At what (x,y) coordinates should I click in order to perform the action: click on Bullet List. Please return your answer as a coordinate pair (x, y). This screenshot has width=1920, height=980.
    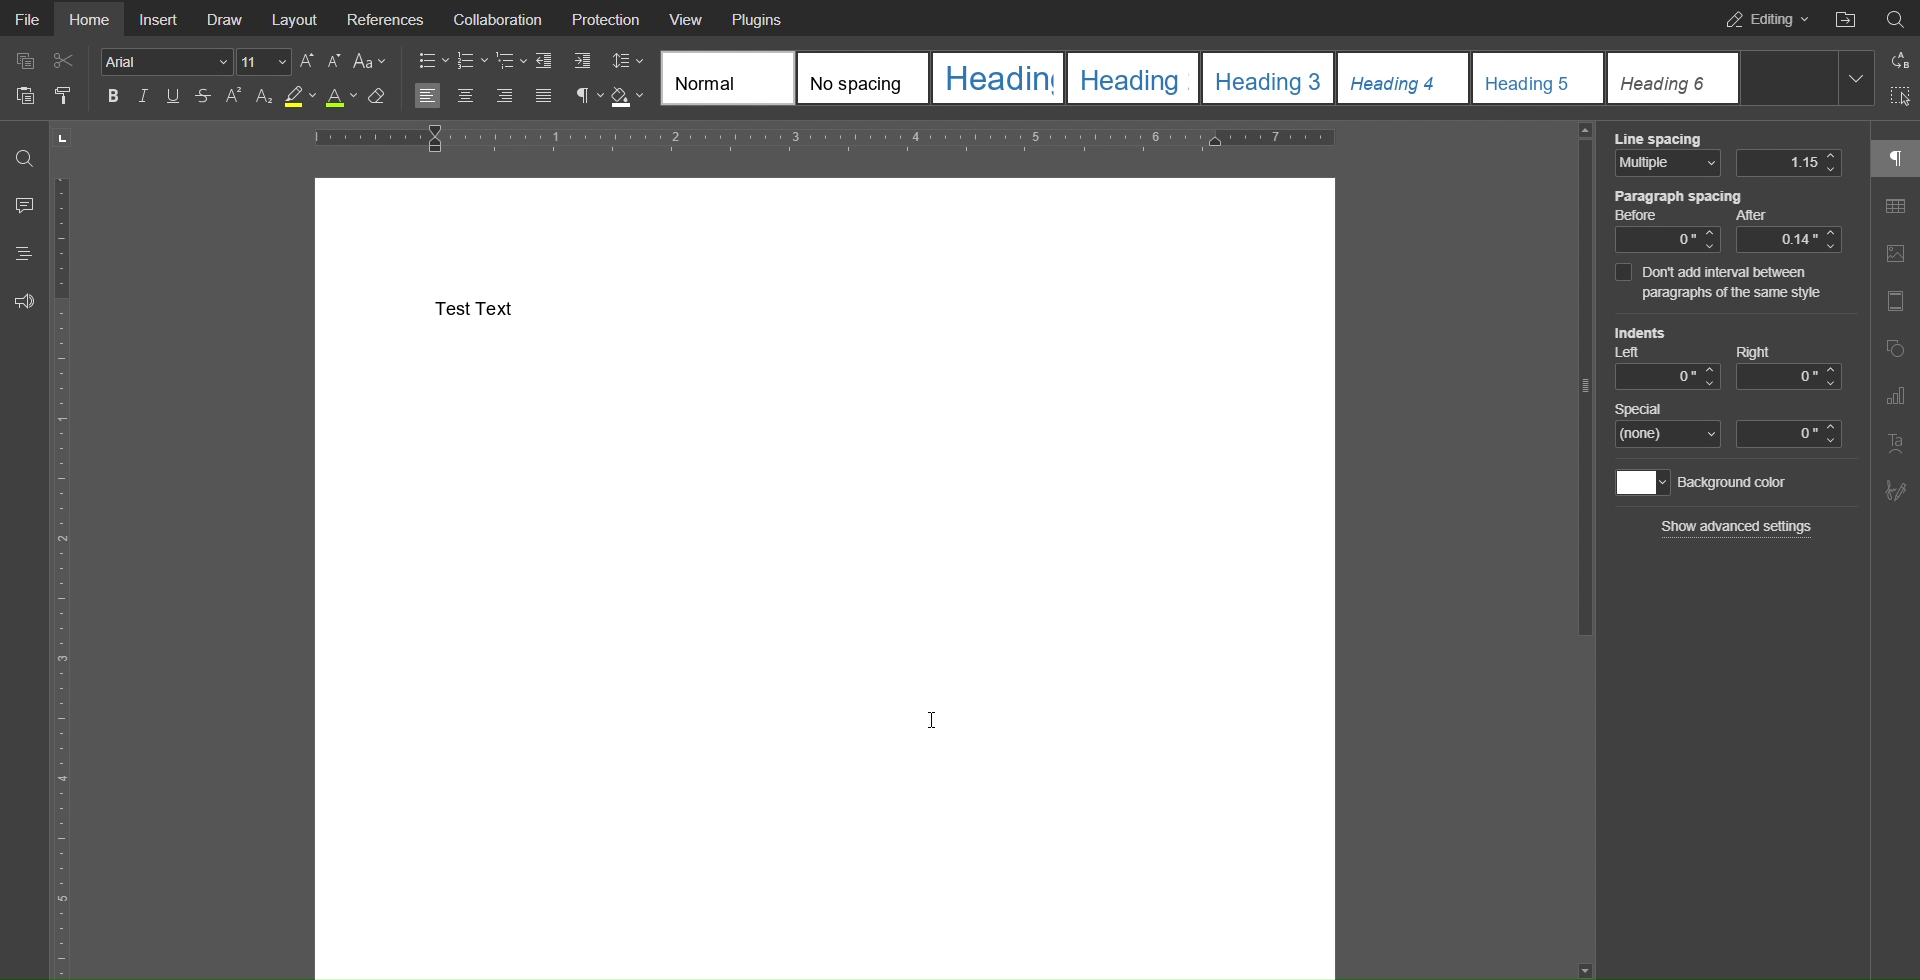
    Looking at the image, I should click on (433, 62).